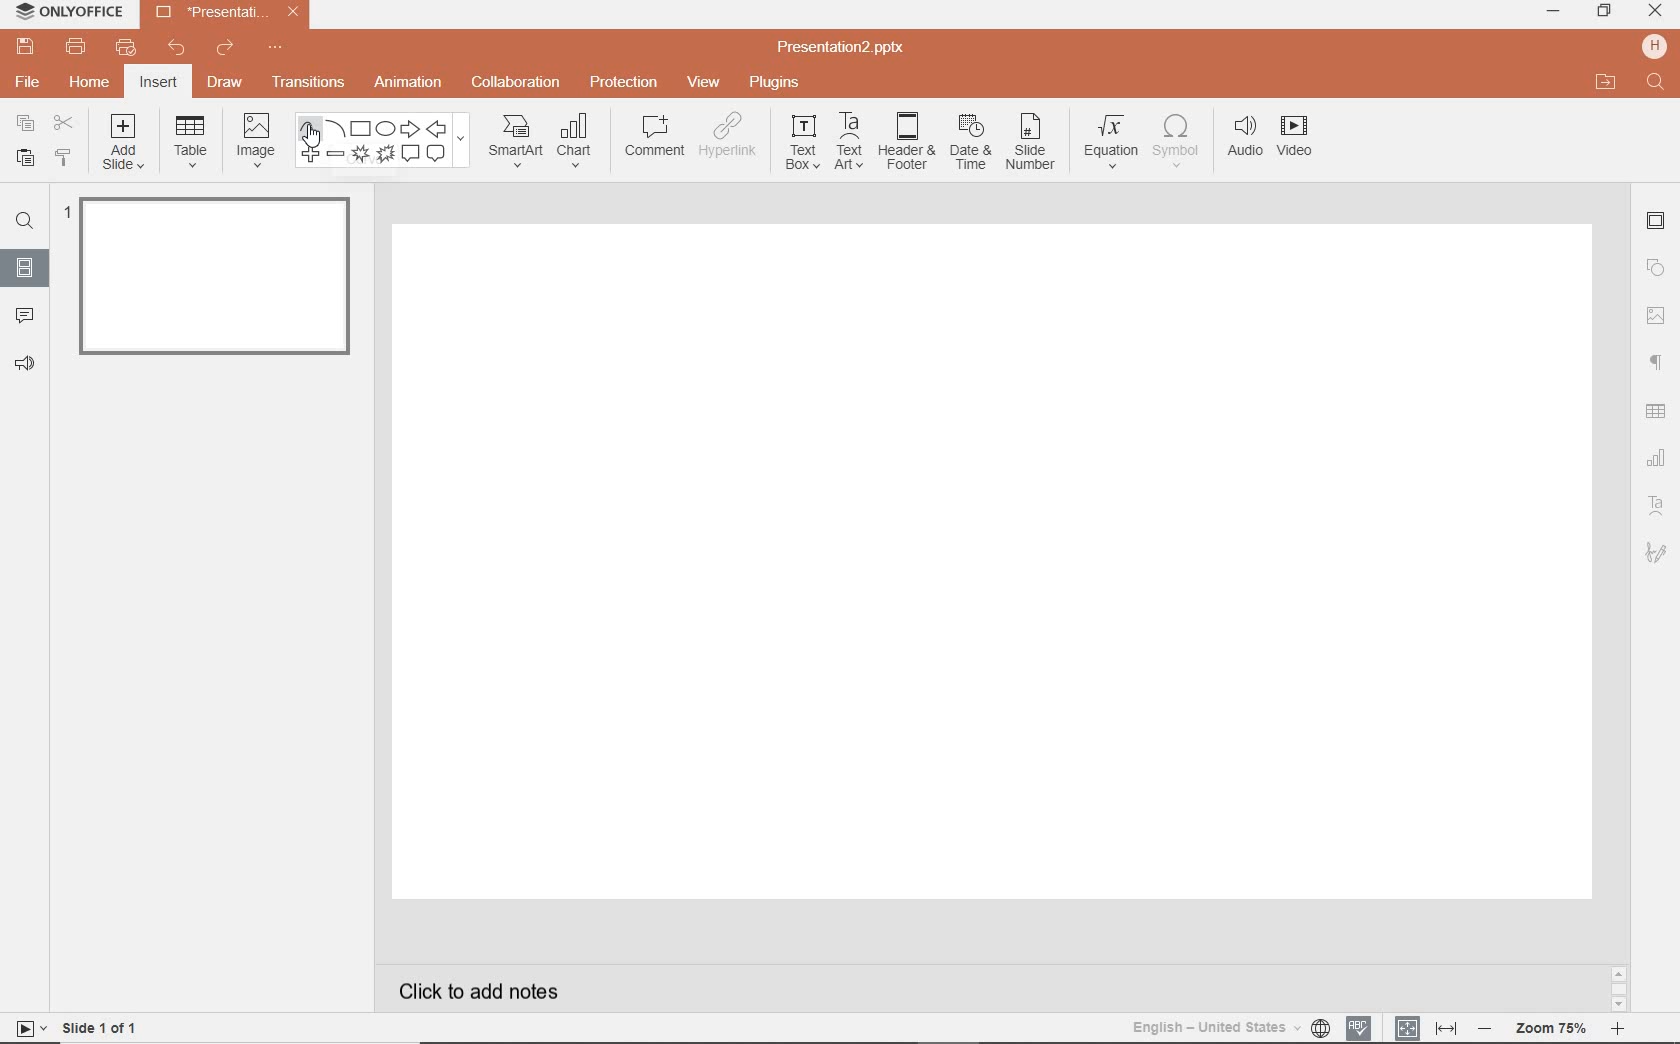 Image resolution: width=1680 pixels, height=1044 pixels. Describe the element at coordinates (412, 83) in the screenshot. I see `ANIMATION` at that location.